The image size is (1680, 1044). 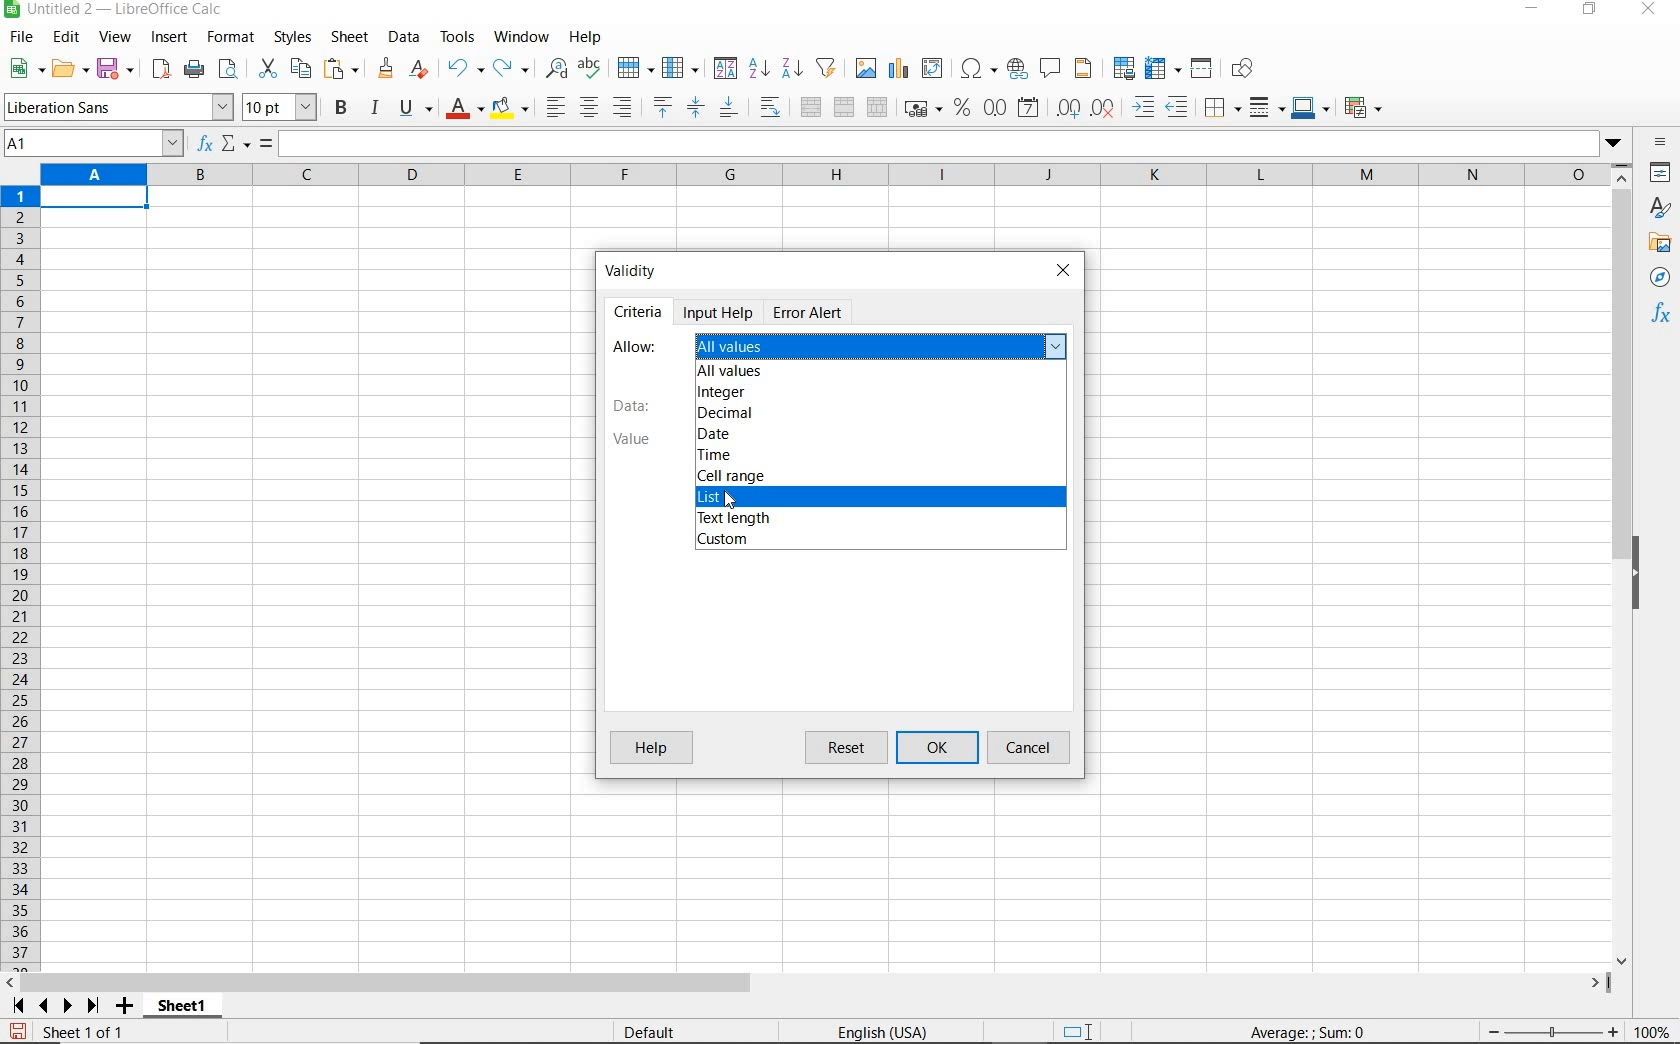 I want to click on file name, so click(x=114, y=11).